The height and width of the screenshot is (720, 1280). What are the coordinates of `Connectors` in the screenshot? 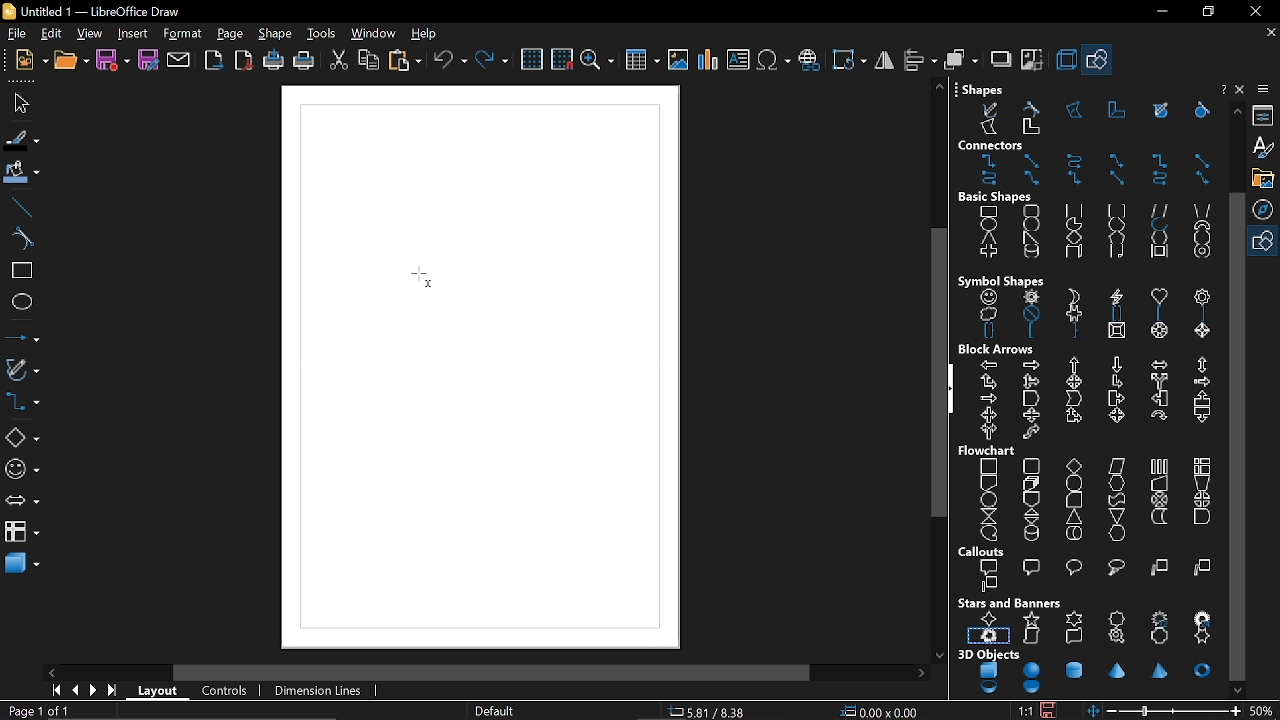 It's located at (1087, 163).